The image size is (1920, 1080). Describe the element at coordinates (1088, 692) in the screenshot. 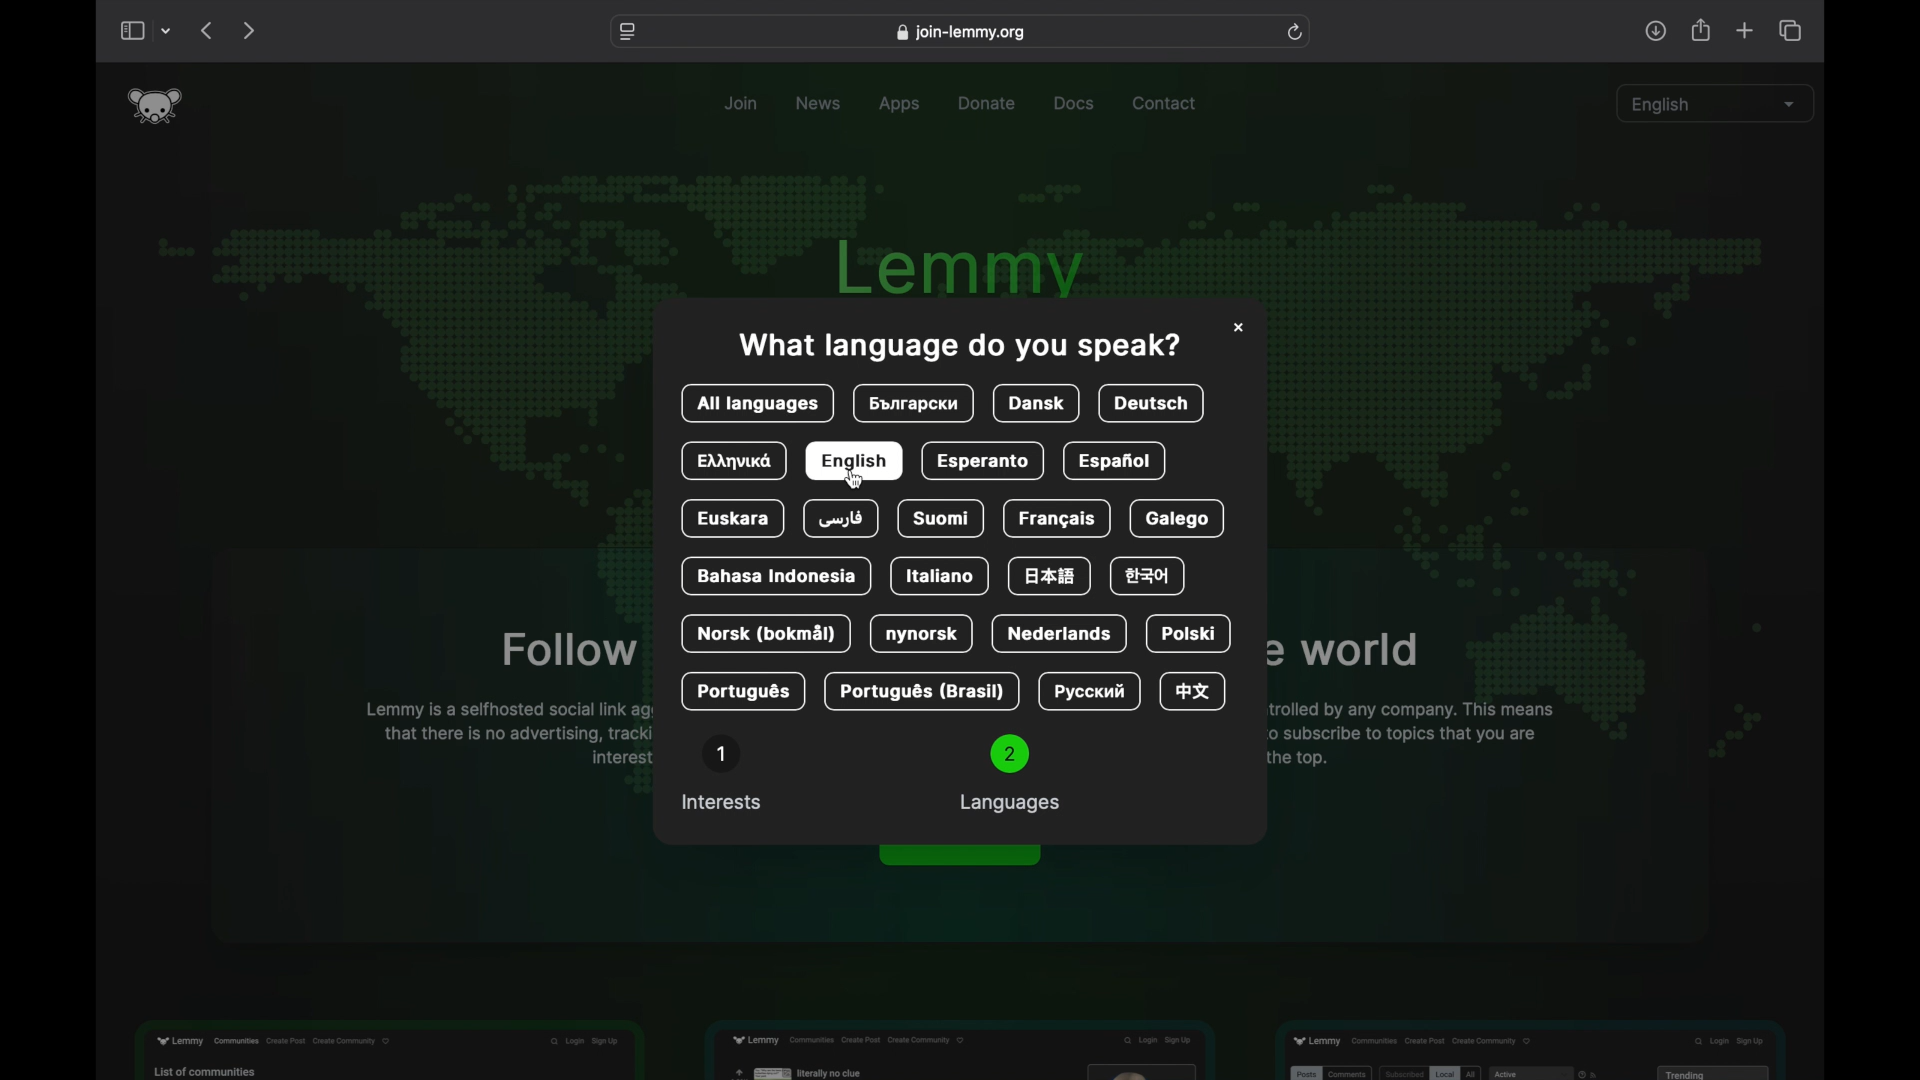

I see `language` at that location.